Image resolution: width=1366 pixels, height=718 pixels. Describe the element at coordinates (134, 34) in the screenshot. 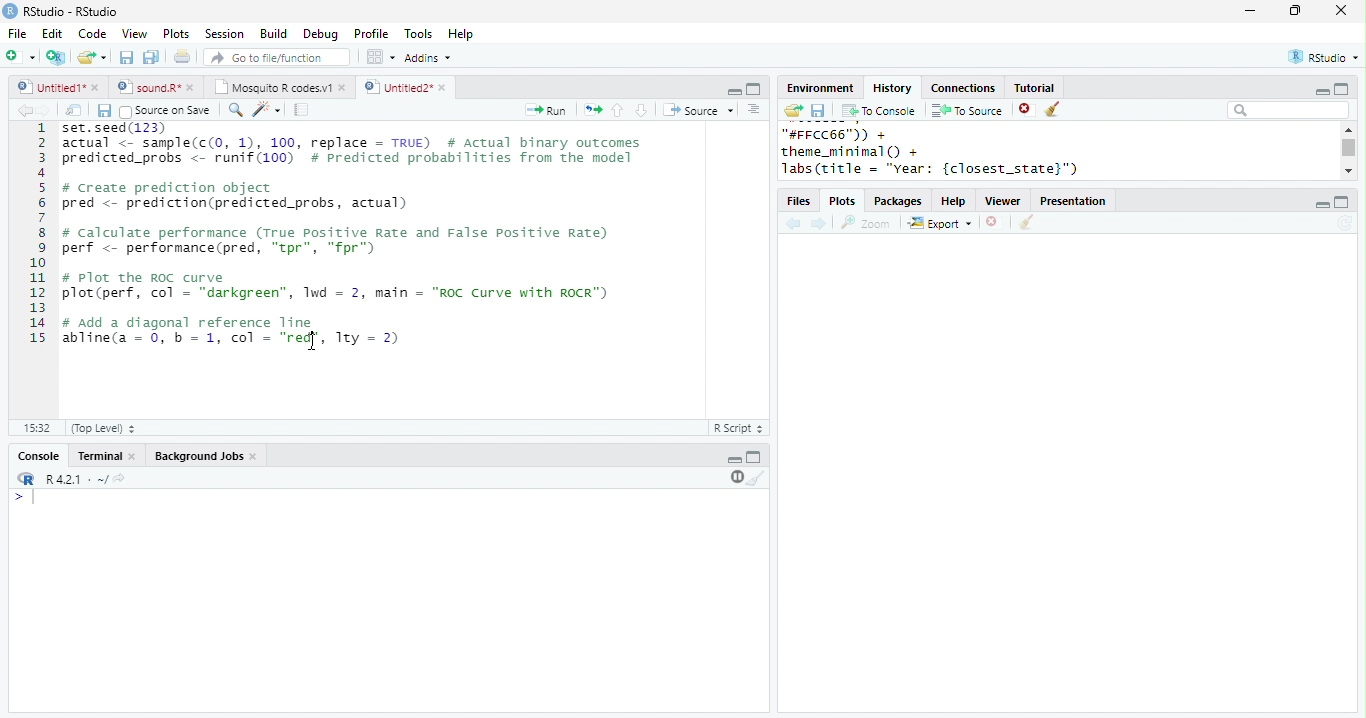

I see `View` at that location.